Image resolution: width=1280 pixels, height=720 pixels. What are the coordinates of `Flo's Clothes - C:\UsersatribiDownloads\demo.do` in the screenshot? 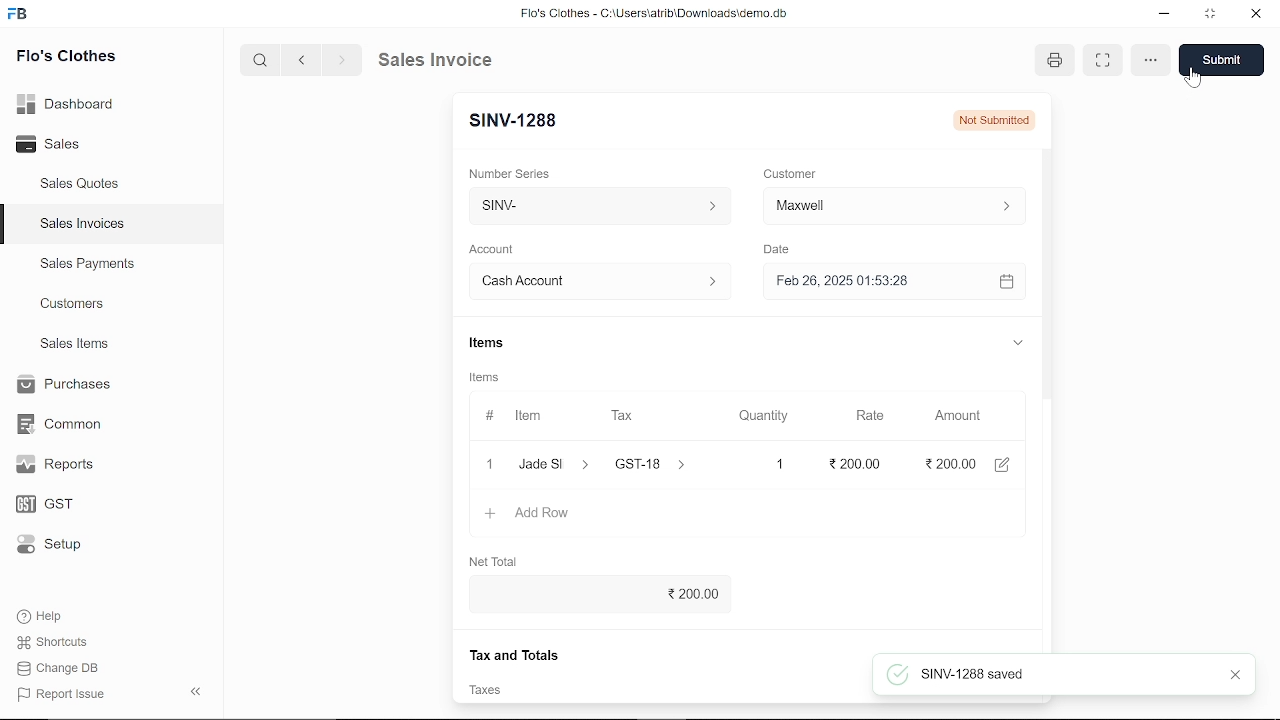 It's located at (662, 15).